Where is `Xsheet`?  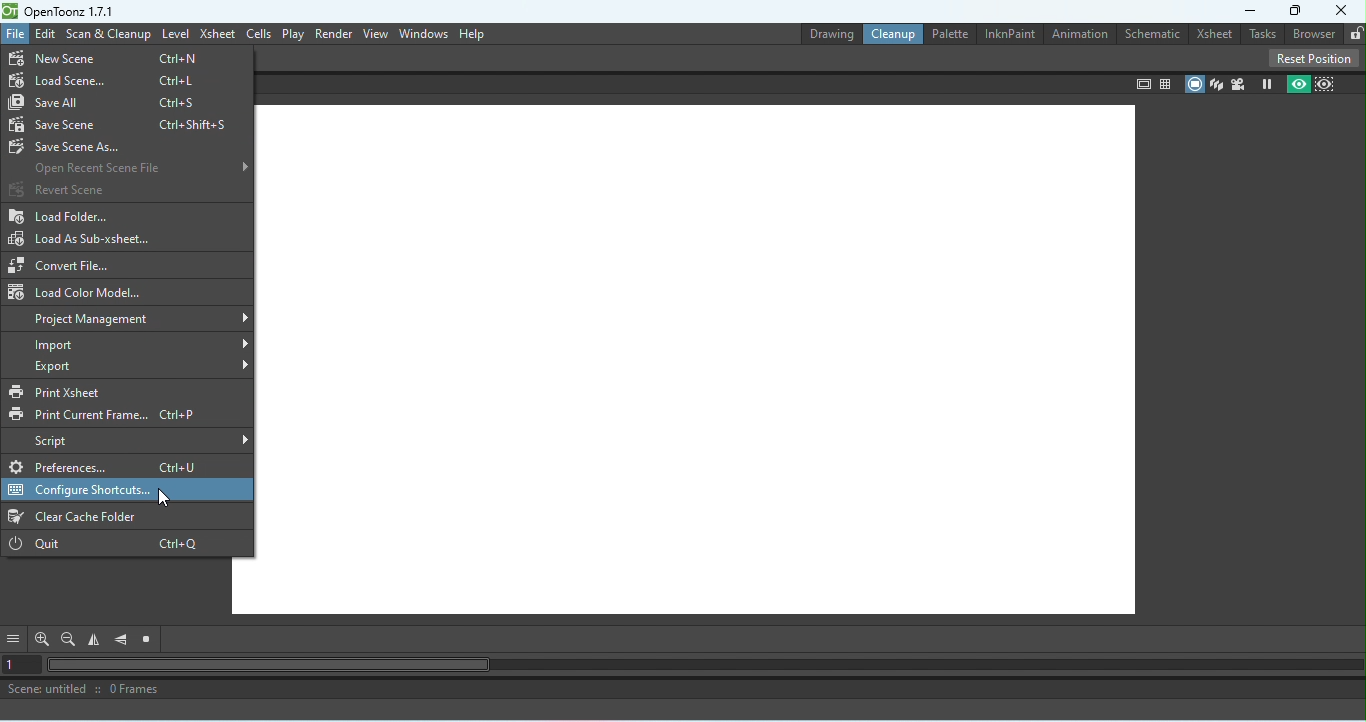
Xsheet is located at coordinates (217, 33).